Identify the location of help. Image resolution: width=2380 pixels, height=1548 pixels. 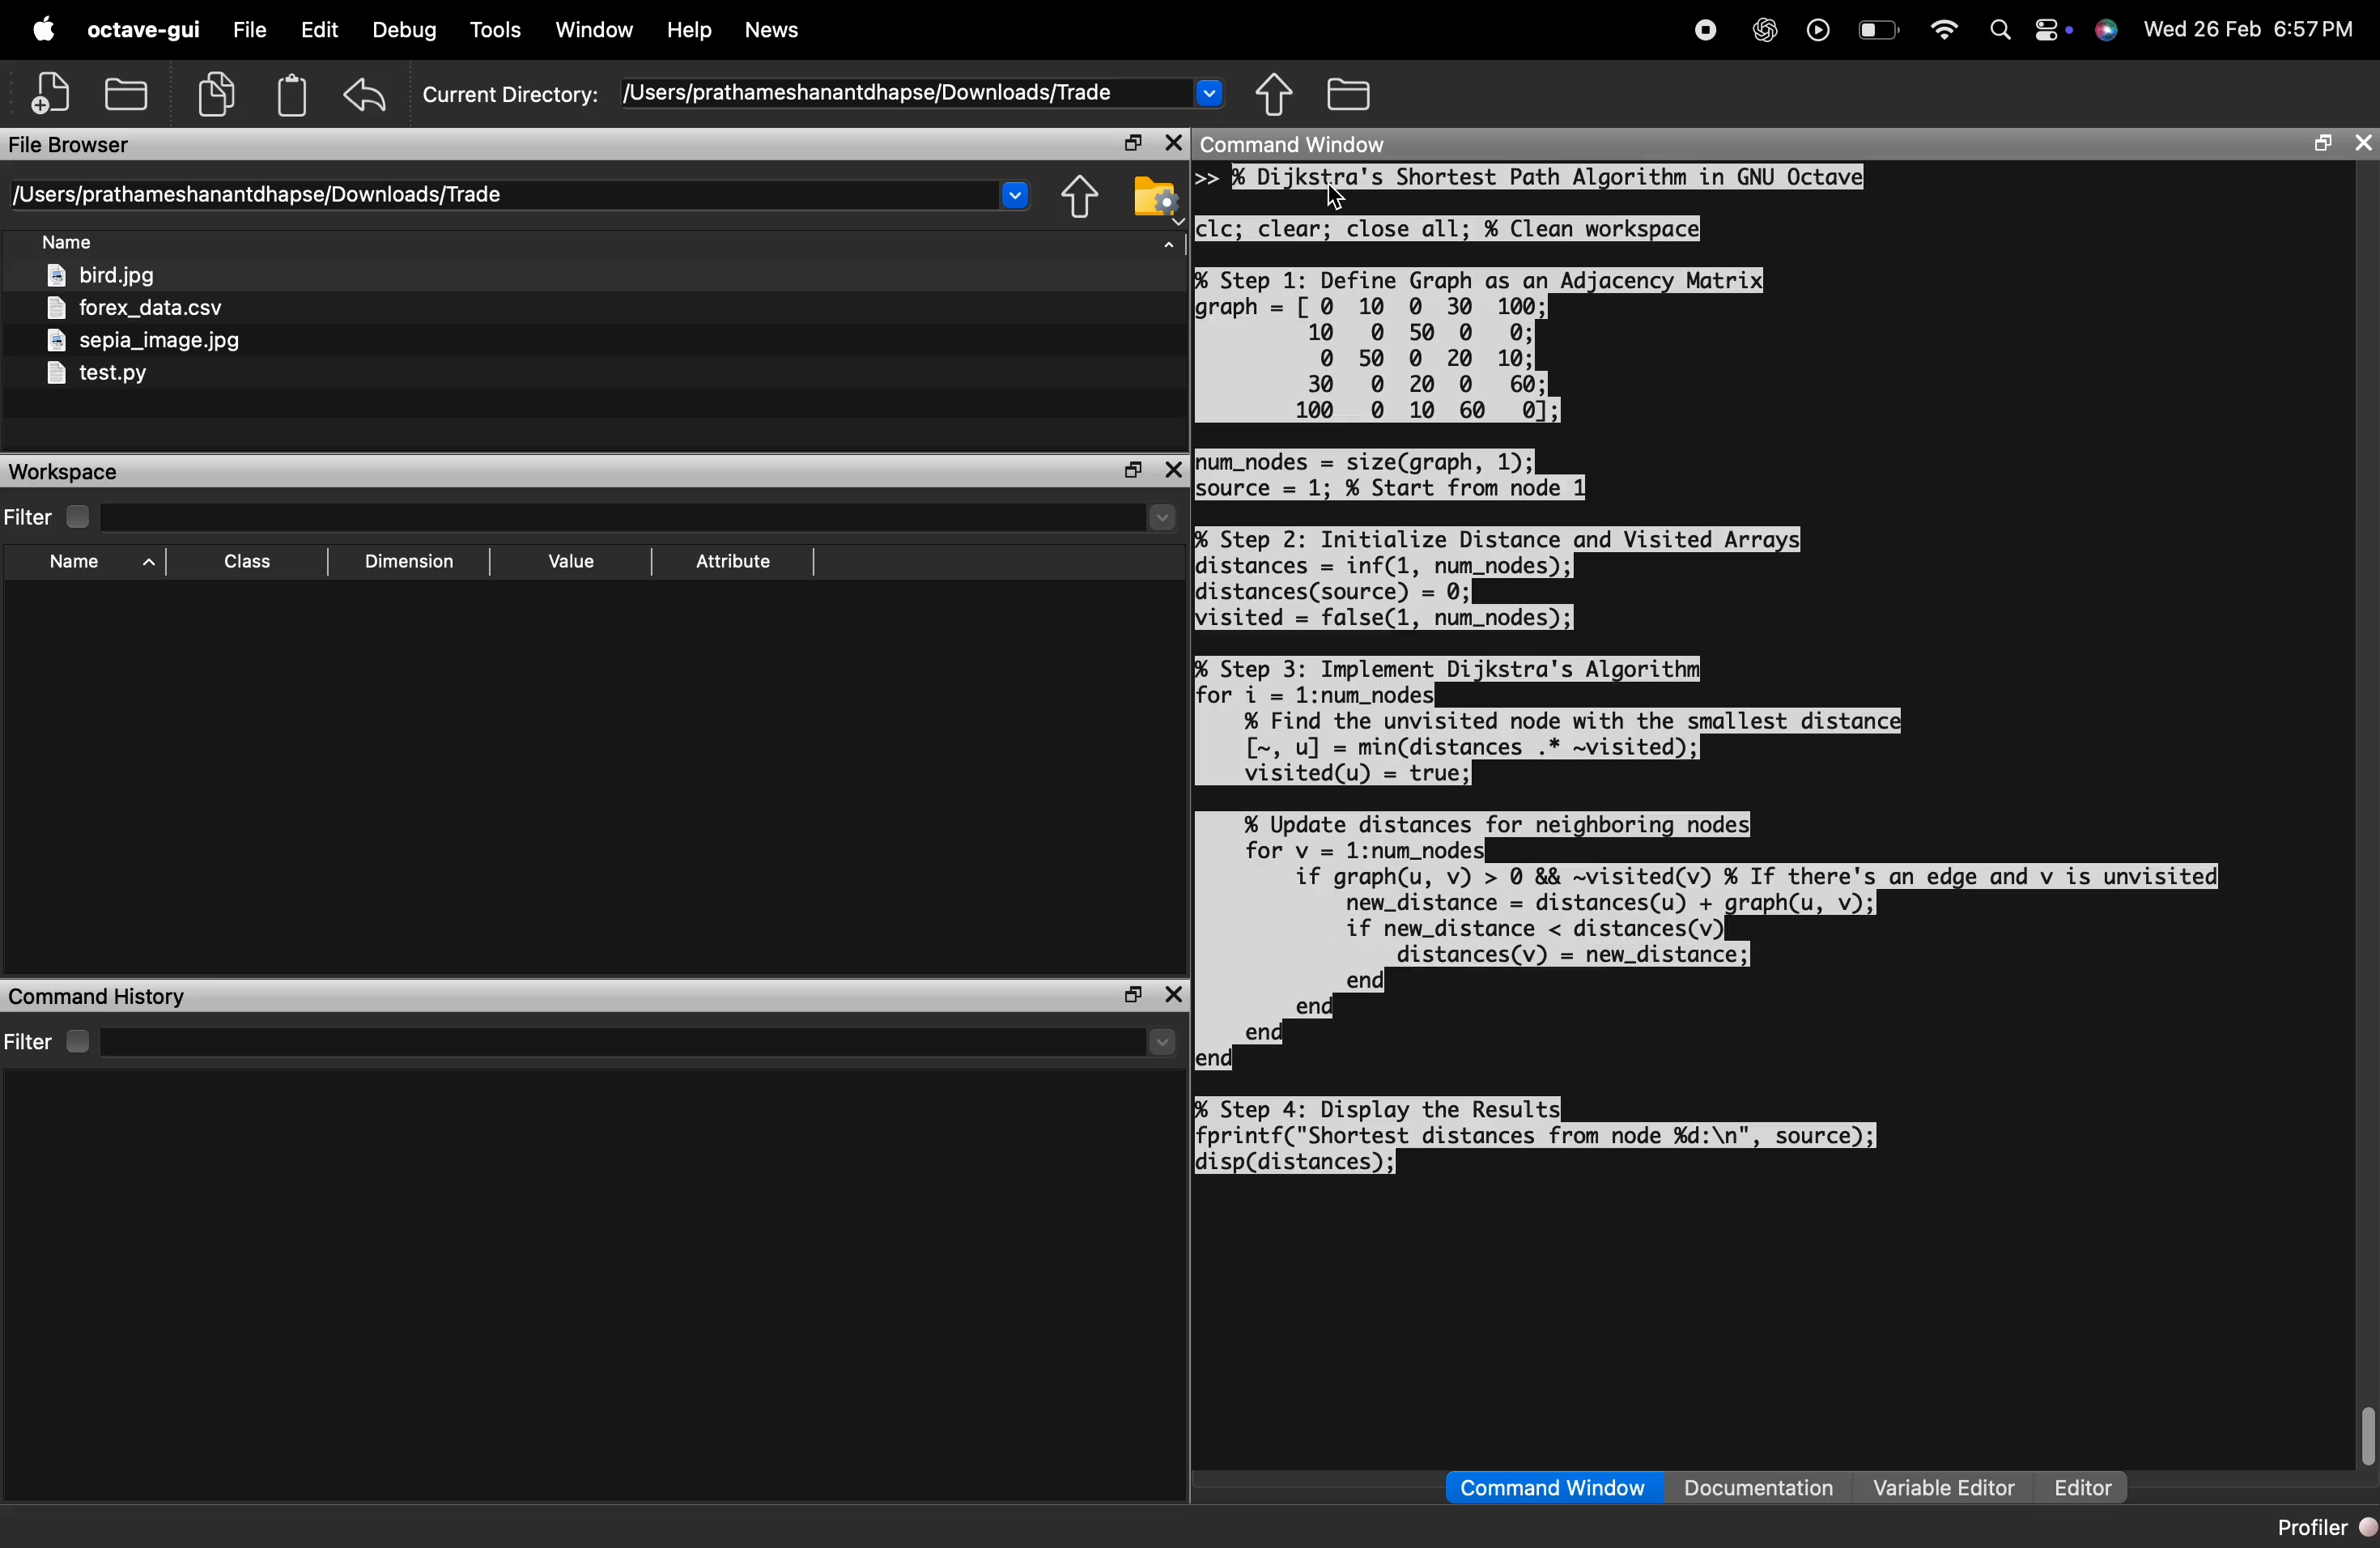
(693, 31).